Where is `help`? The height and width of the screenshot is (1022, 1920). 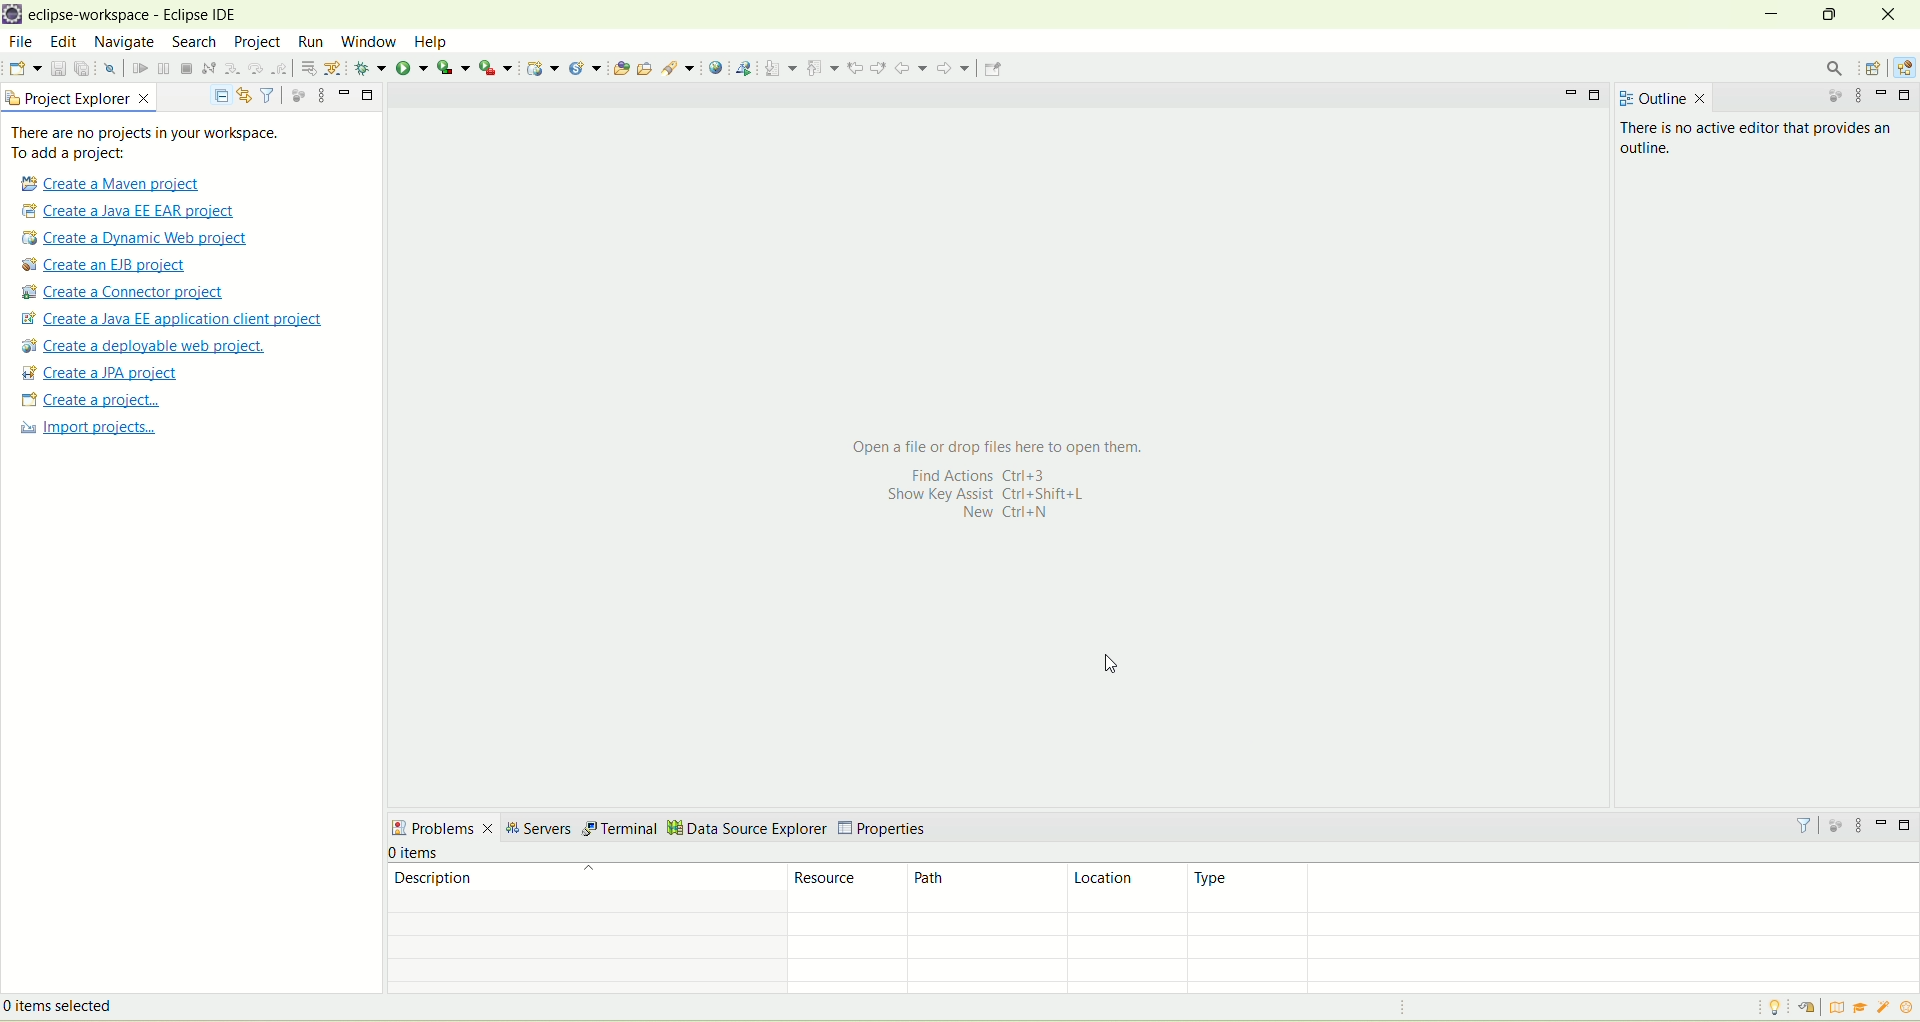 help is located at coordinates (430, 41).